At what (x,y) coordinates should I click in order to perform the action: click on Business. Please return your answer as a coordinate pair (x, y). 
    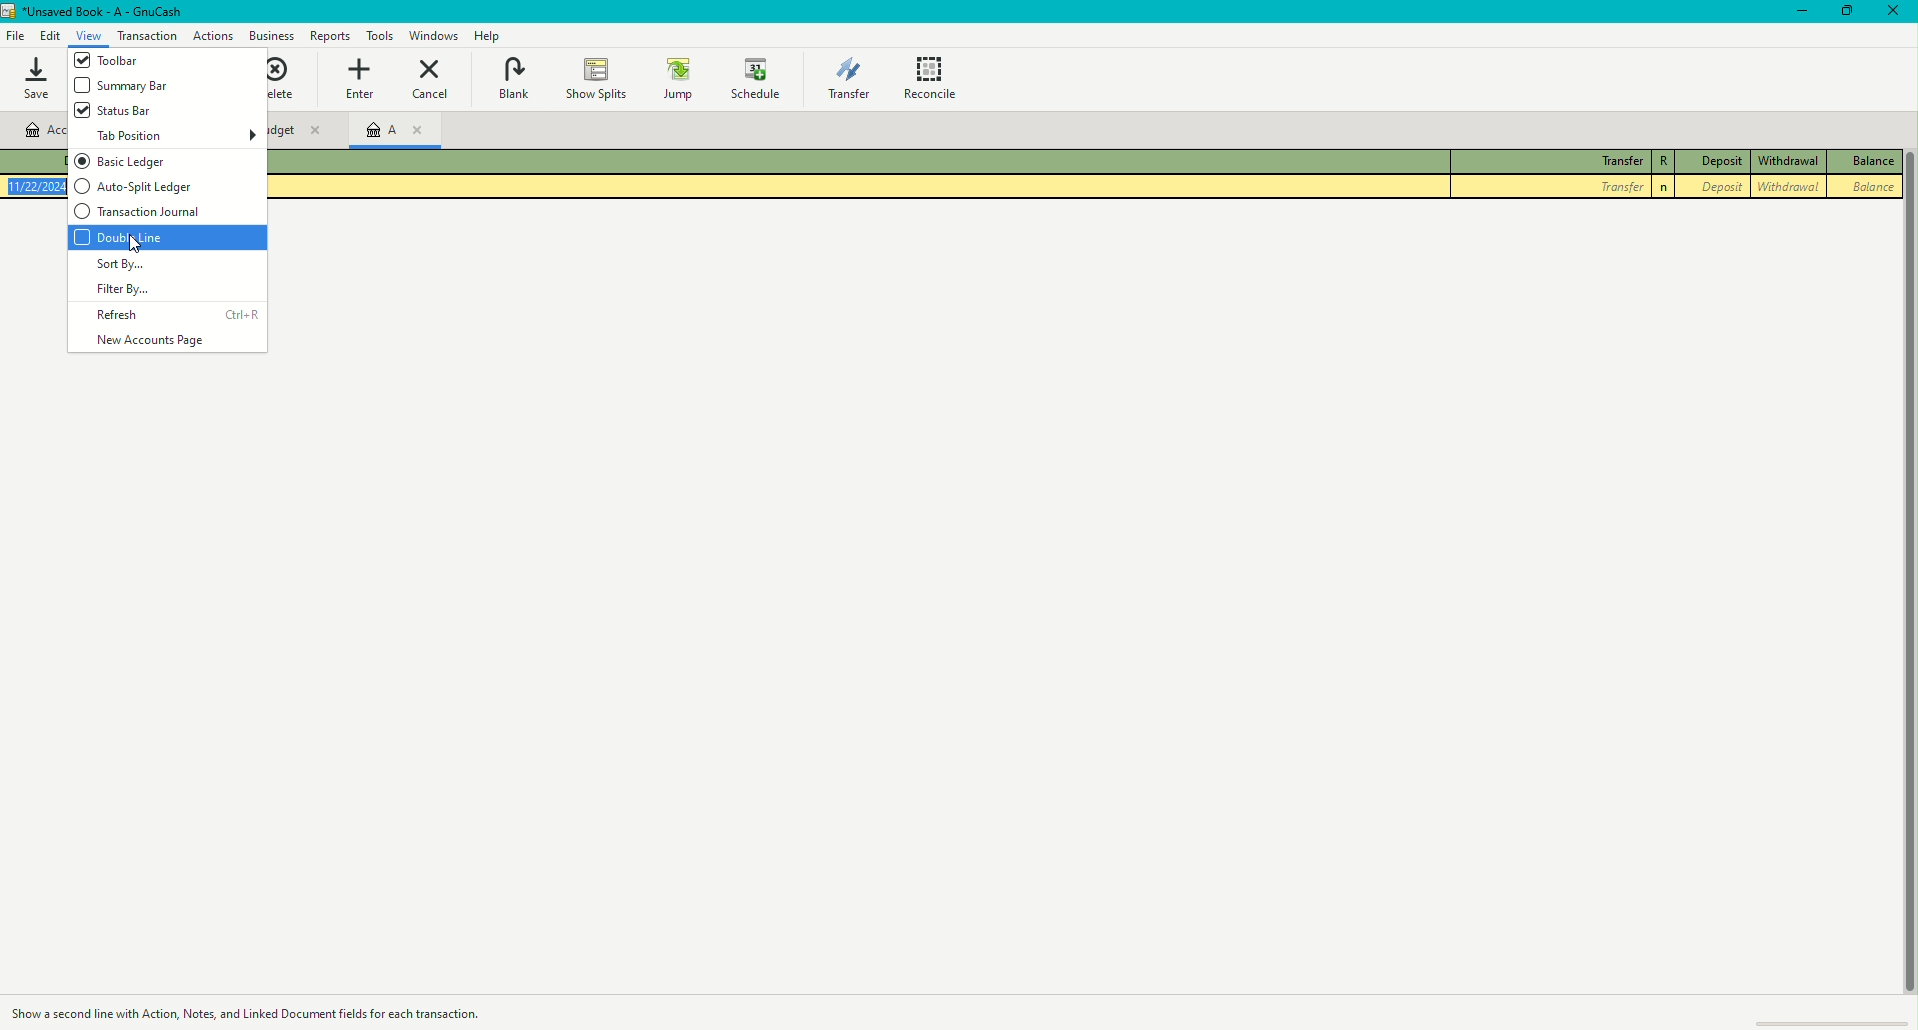
    Looking at the image, I should click on (272, 35).